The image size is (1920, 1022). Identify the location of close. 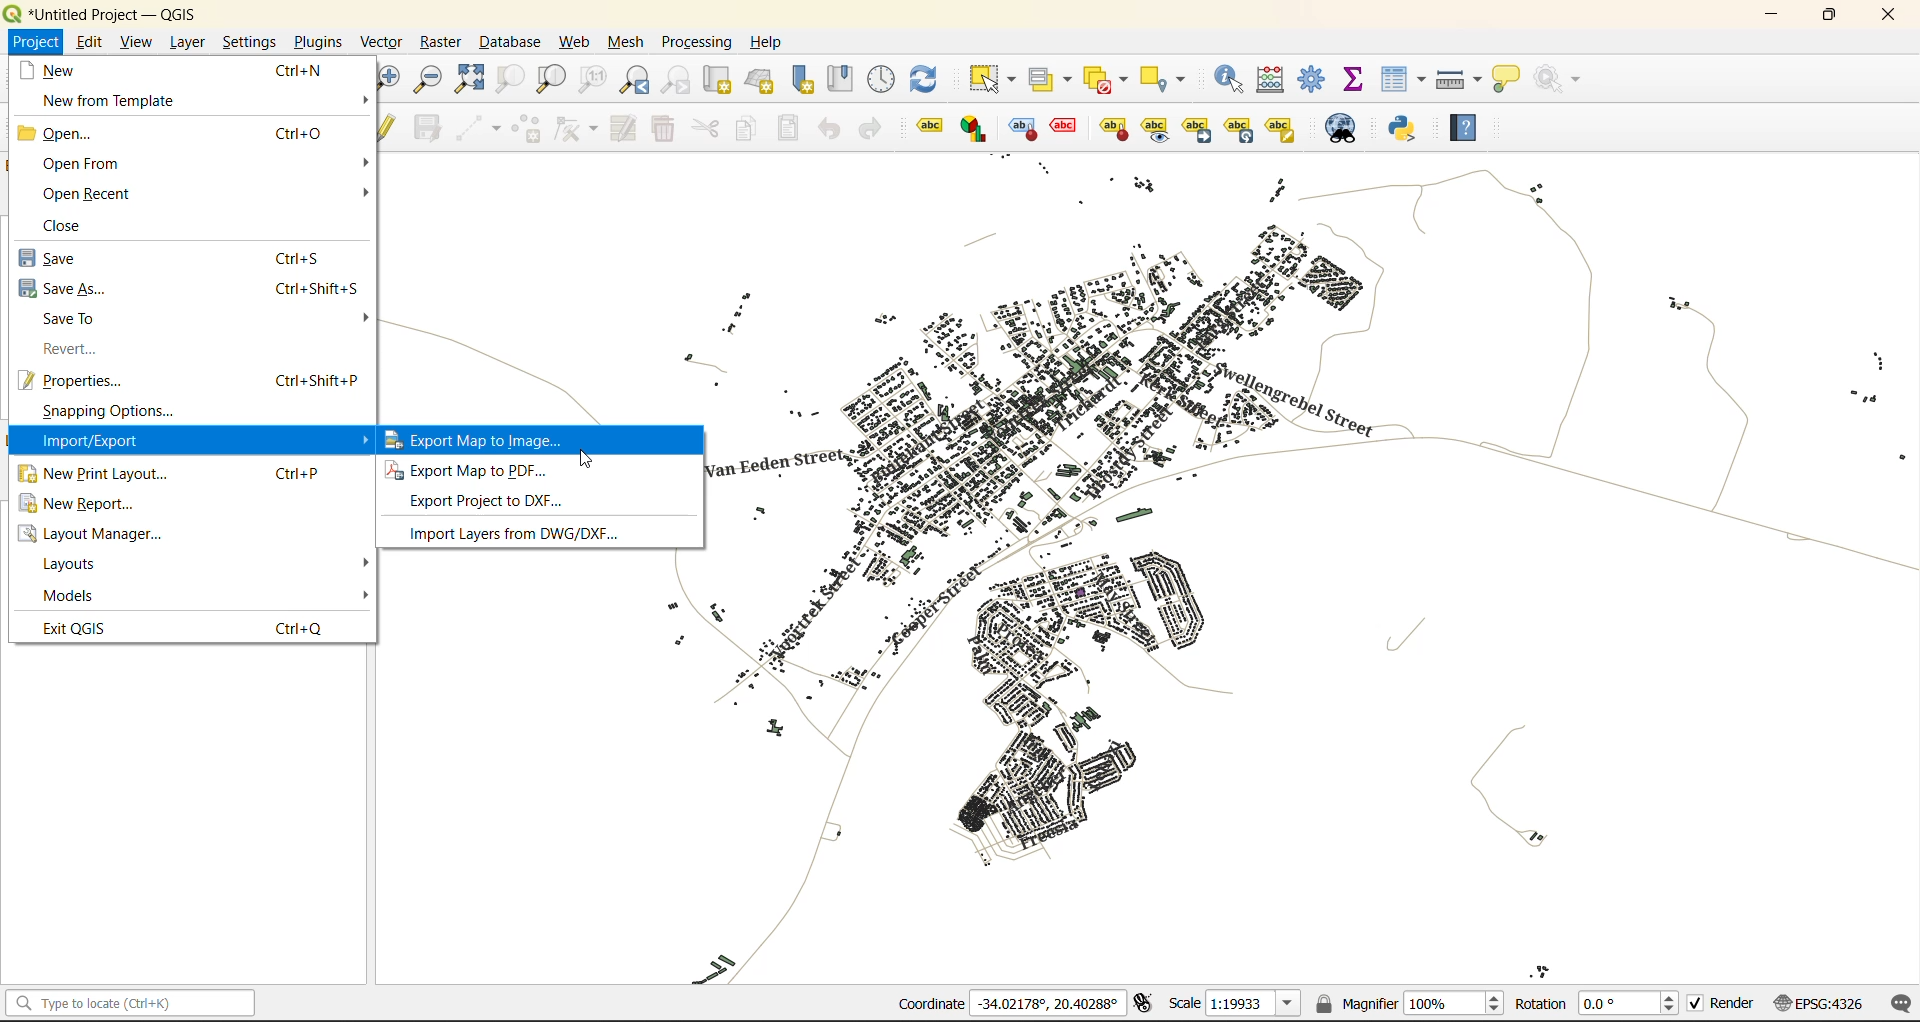
(1888, 14).